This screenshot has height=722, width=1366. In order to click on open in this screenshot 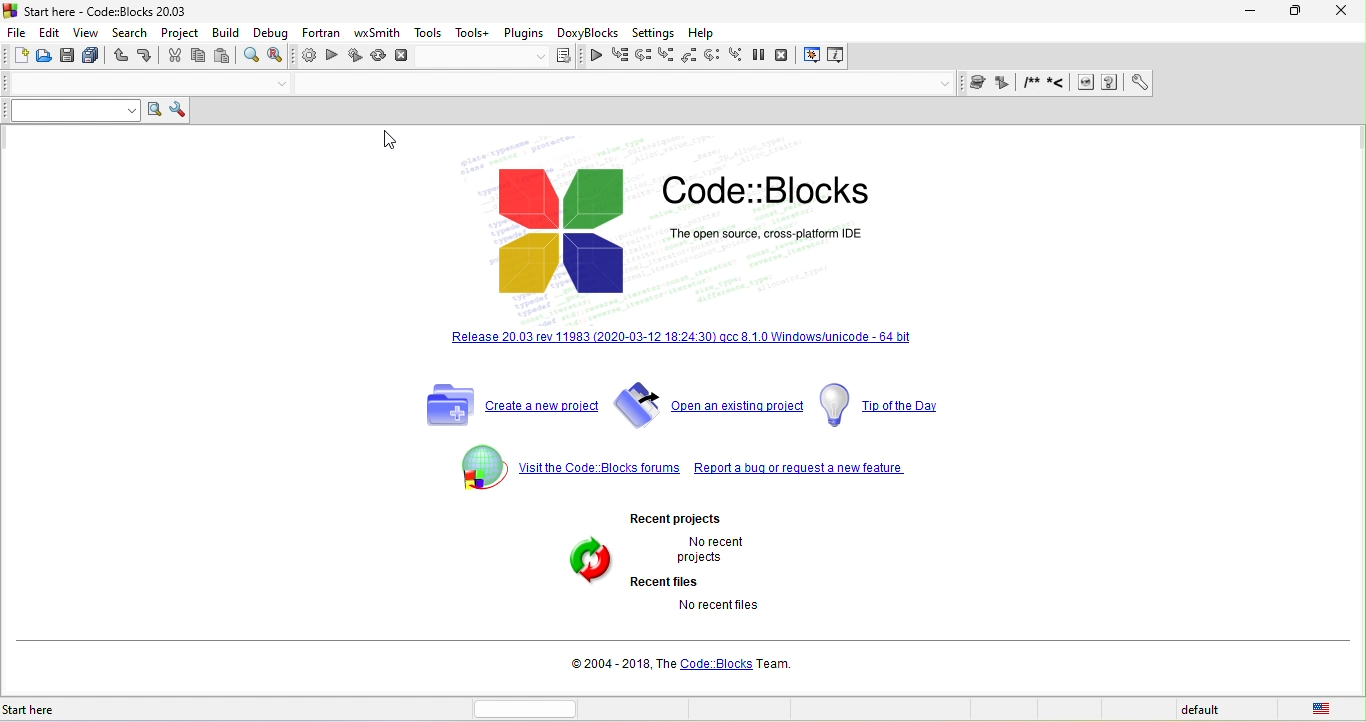, I will do `click(44, 57)`.